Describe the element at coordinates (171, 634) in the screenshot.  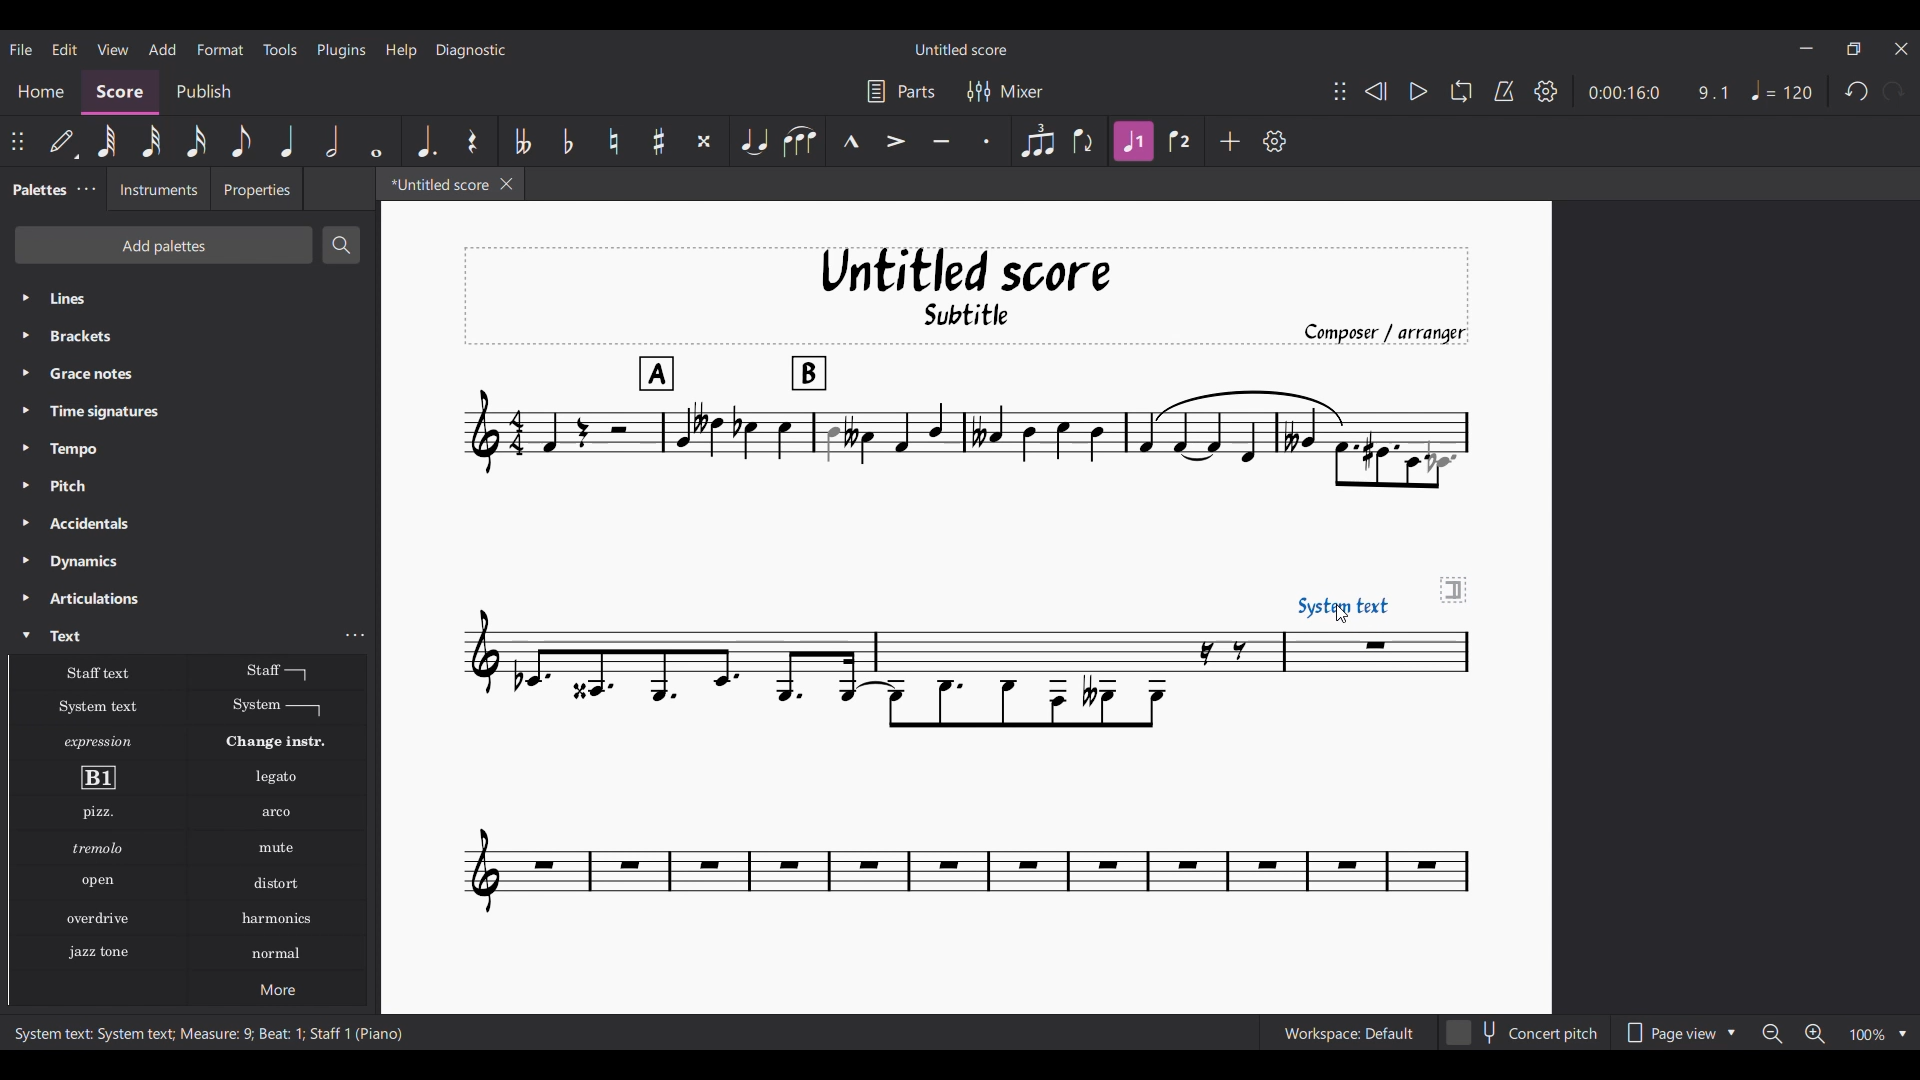
I see `Text, highlighted by cursor` at that location.